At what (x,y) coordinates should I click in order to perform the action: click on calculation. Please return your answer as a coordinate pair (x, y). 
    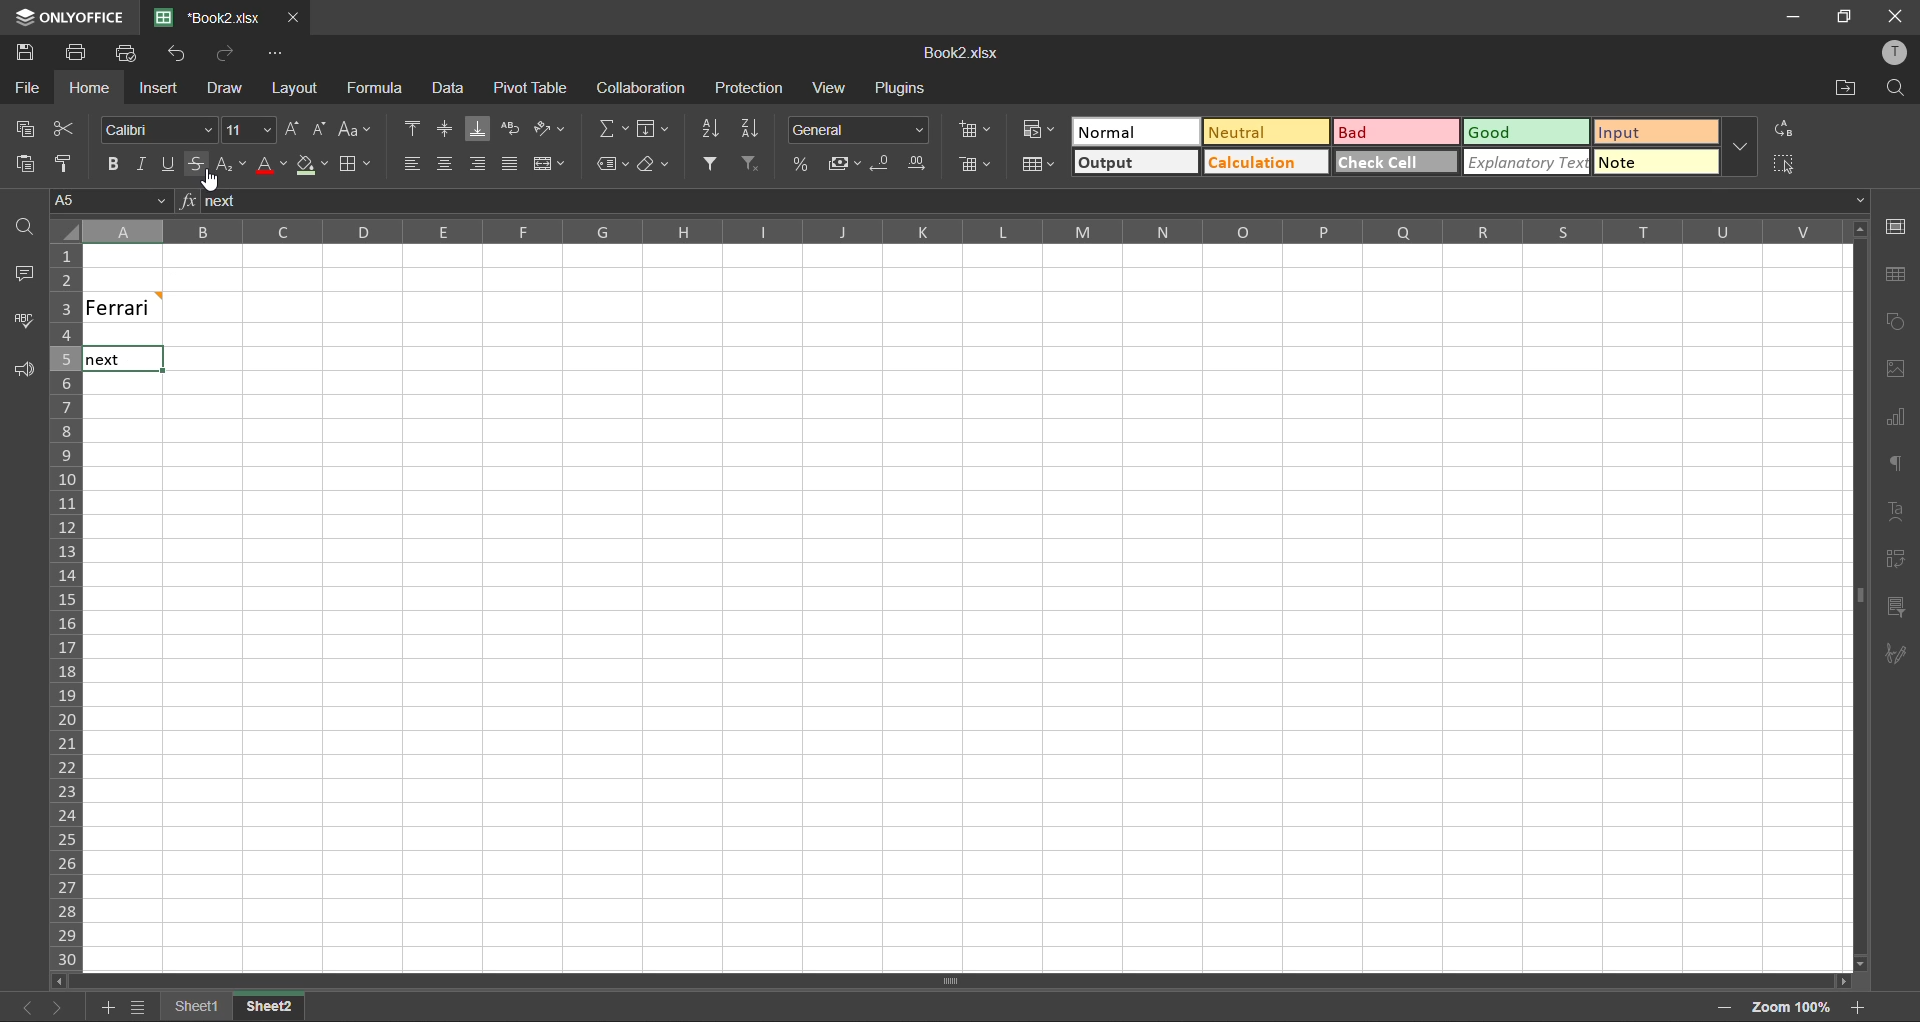
    Looking at the image, I should click on (1266, 161).